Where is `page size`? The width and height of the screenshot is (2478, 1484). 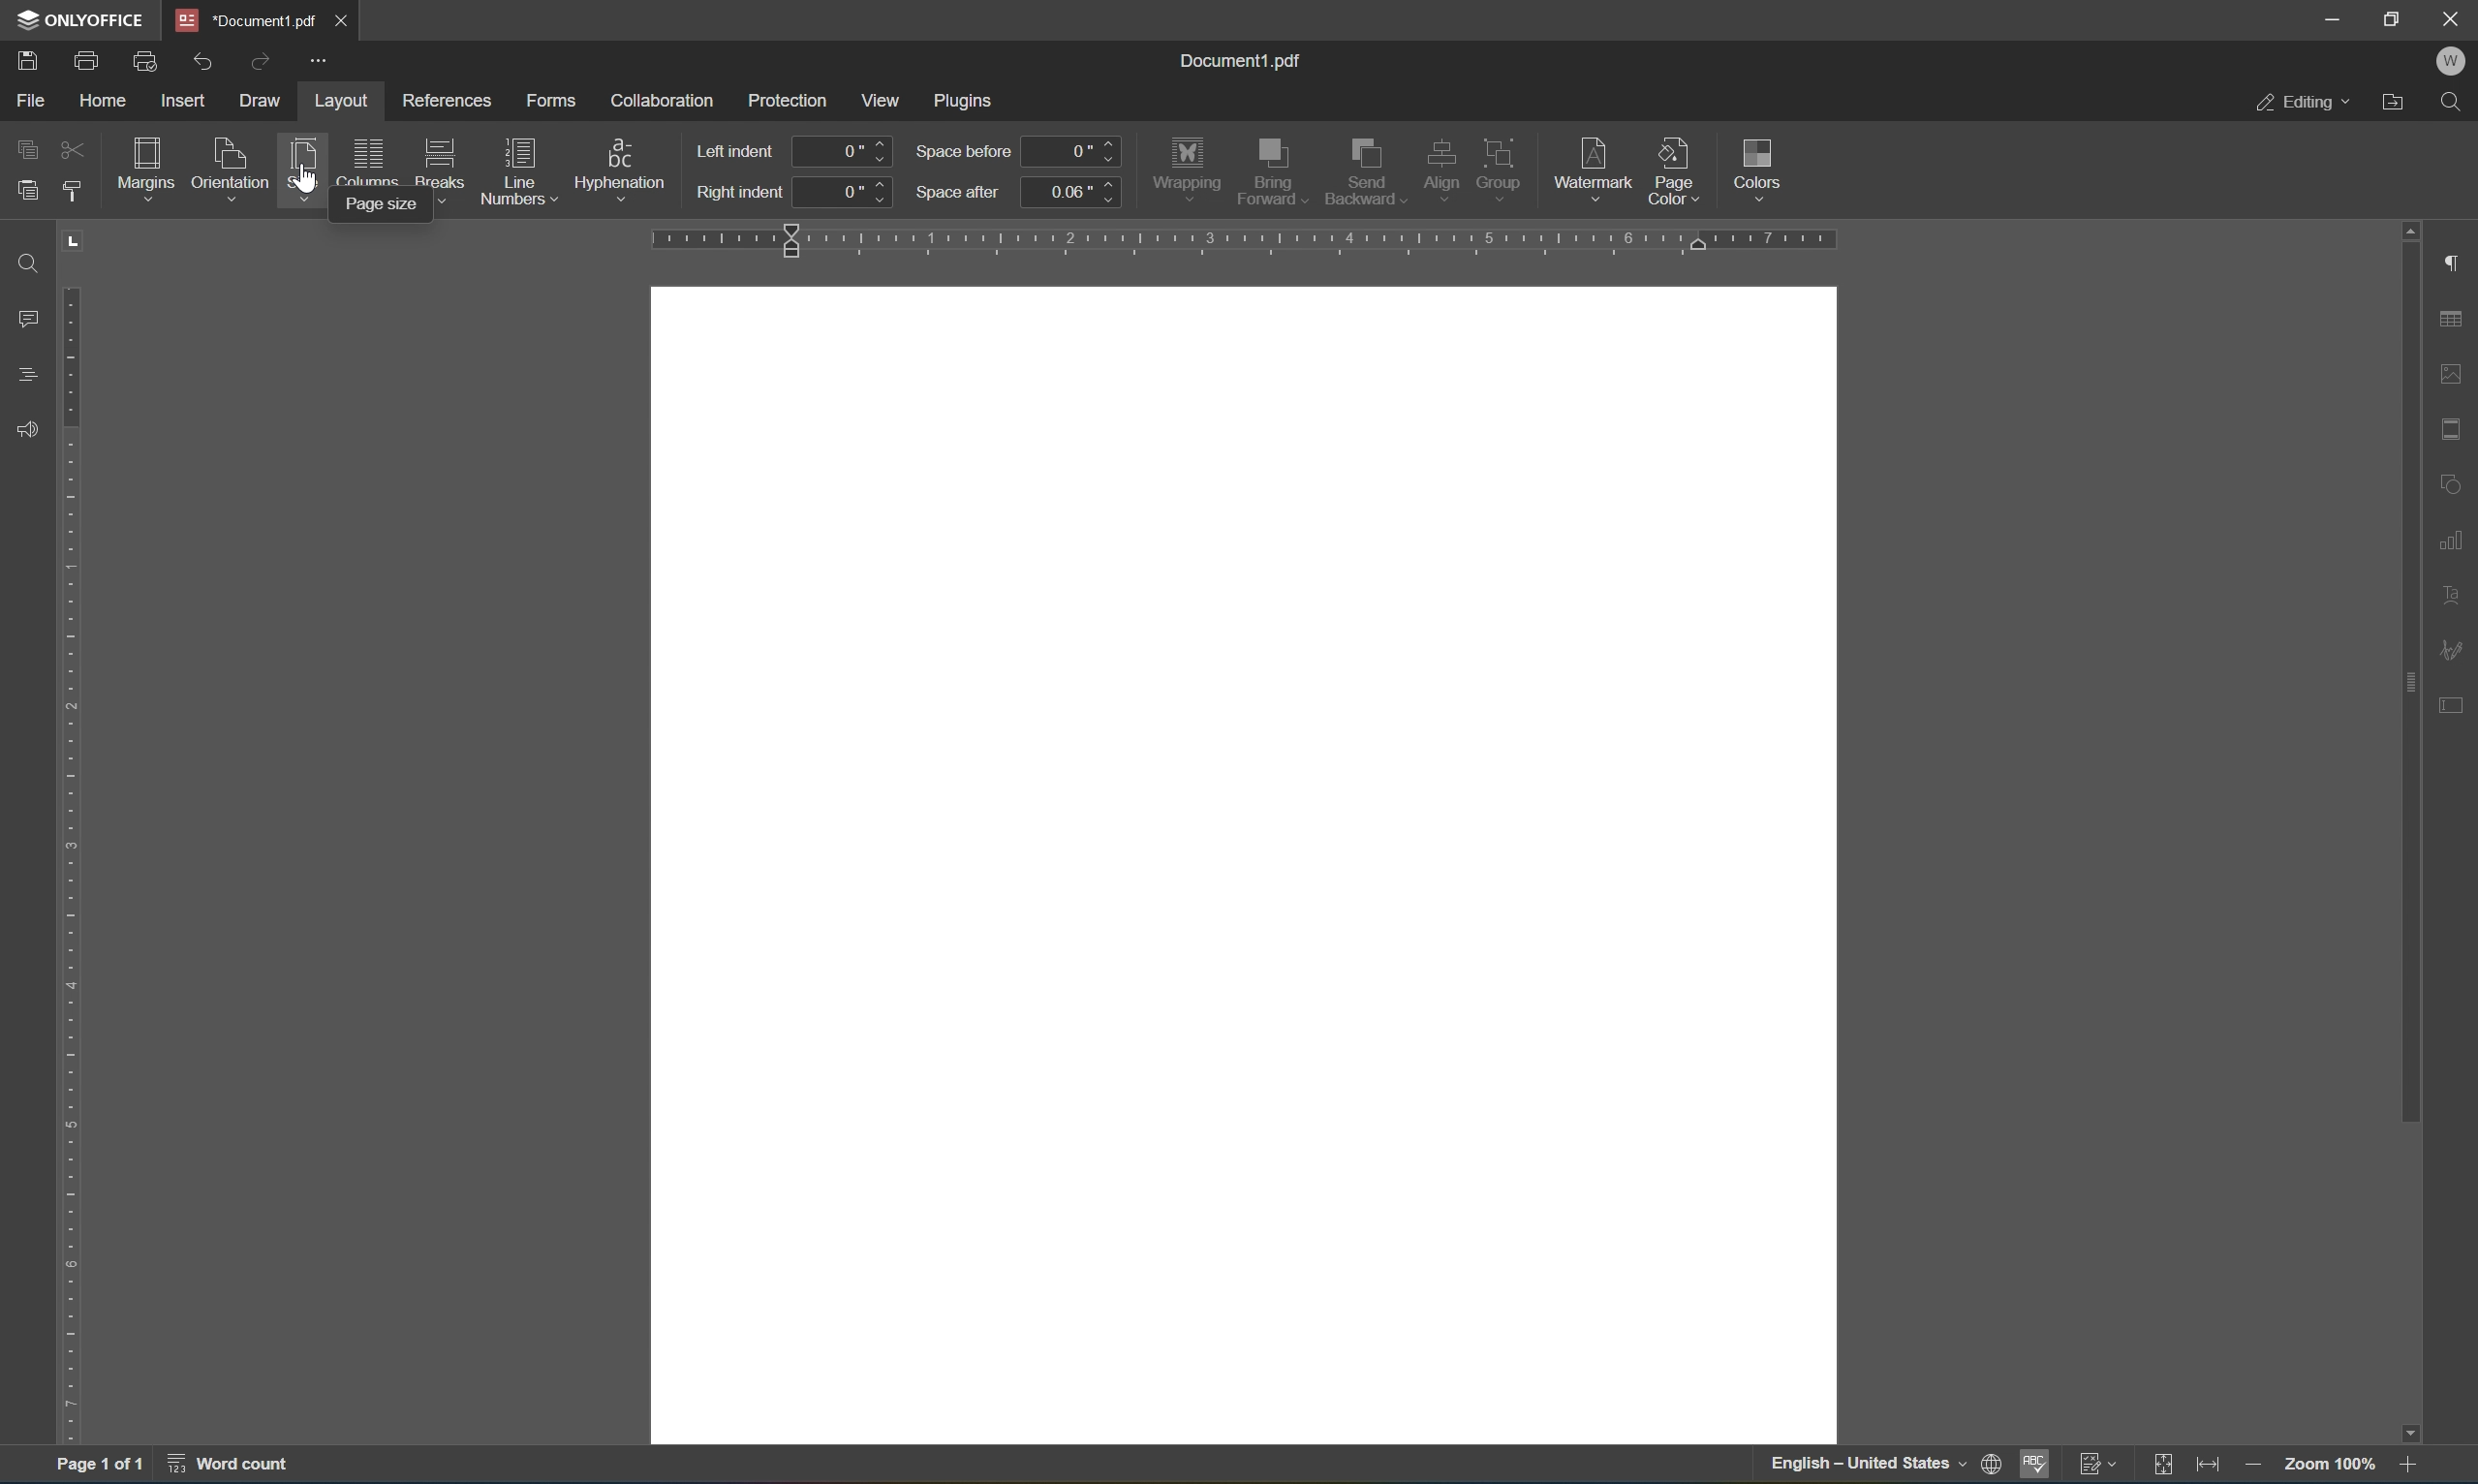
page size is located at coordinates (384, 208).